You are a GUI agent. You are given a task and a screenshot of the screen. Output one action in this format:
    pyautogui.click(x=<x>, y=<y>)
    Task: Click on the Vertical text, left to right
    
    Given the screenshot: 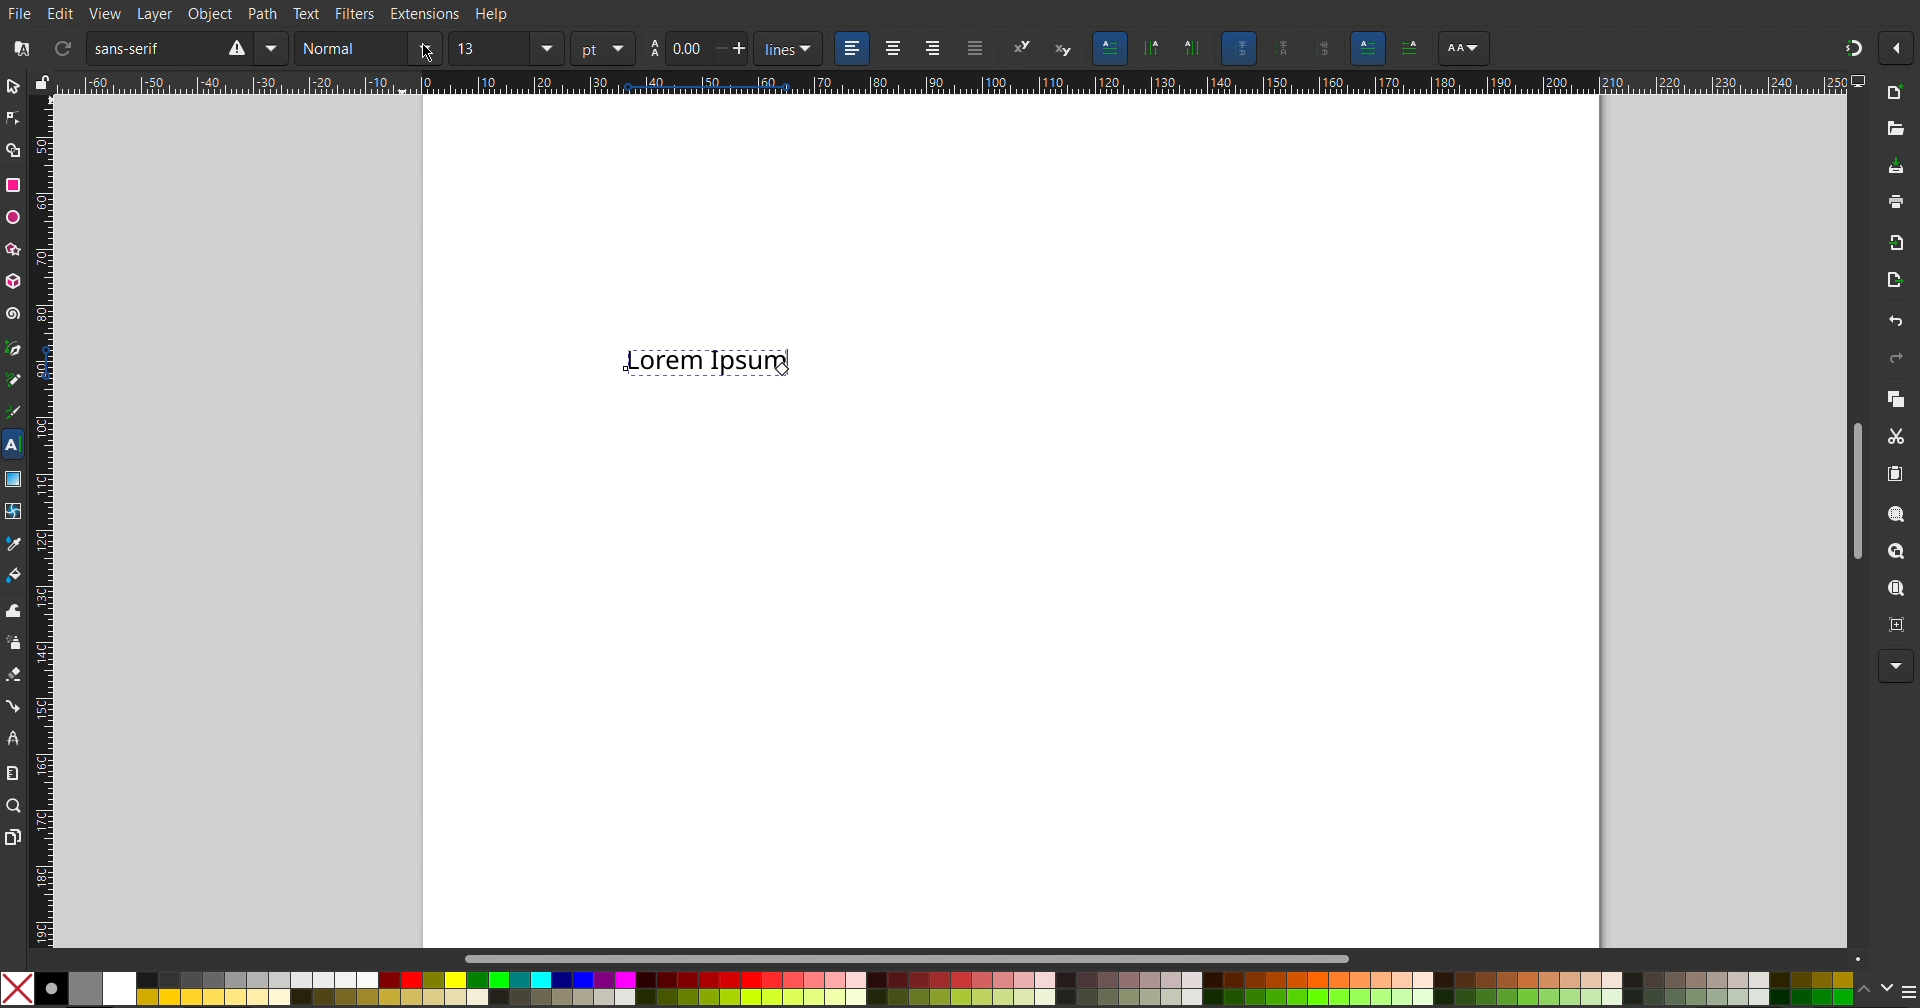 What is the action you would take?
    pyautogui.click(x=1190, y=50)
    